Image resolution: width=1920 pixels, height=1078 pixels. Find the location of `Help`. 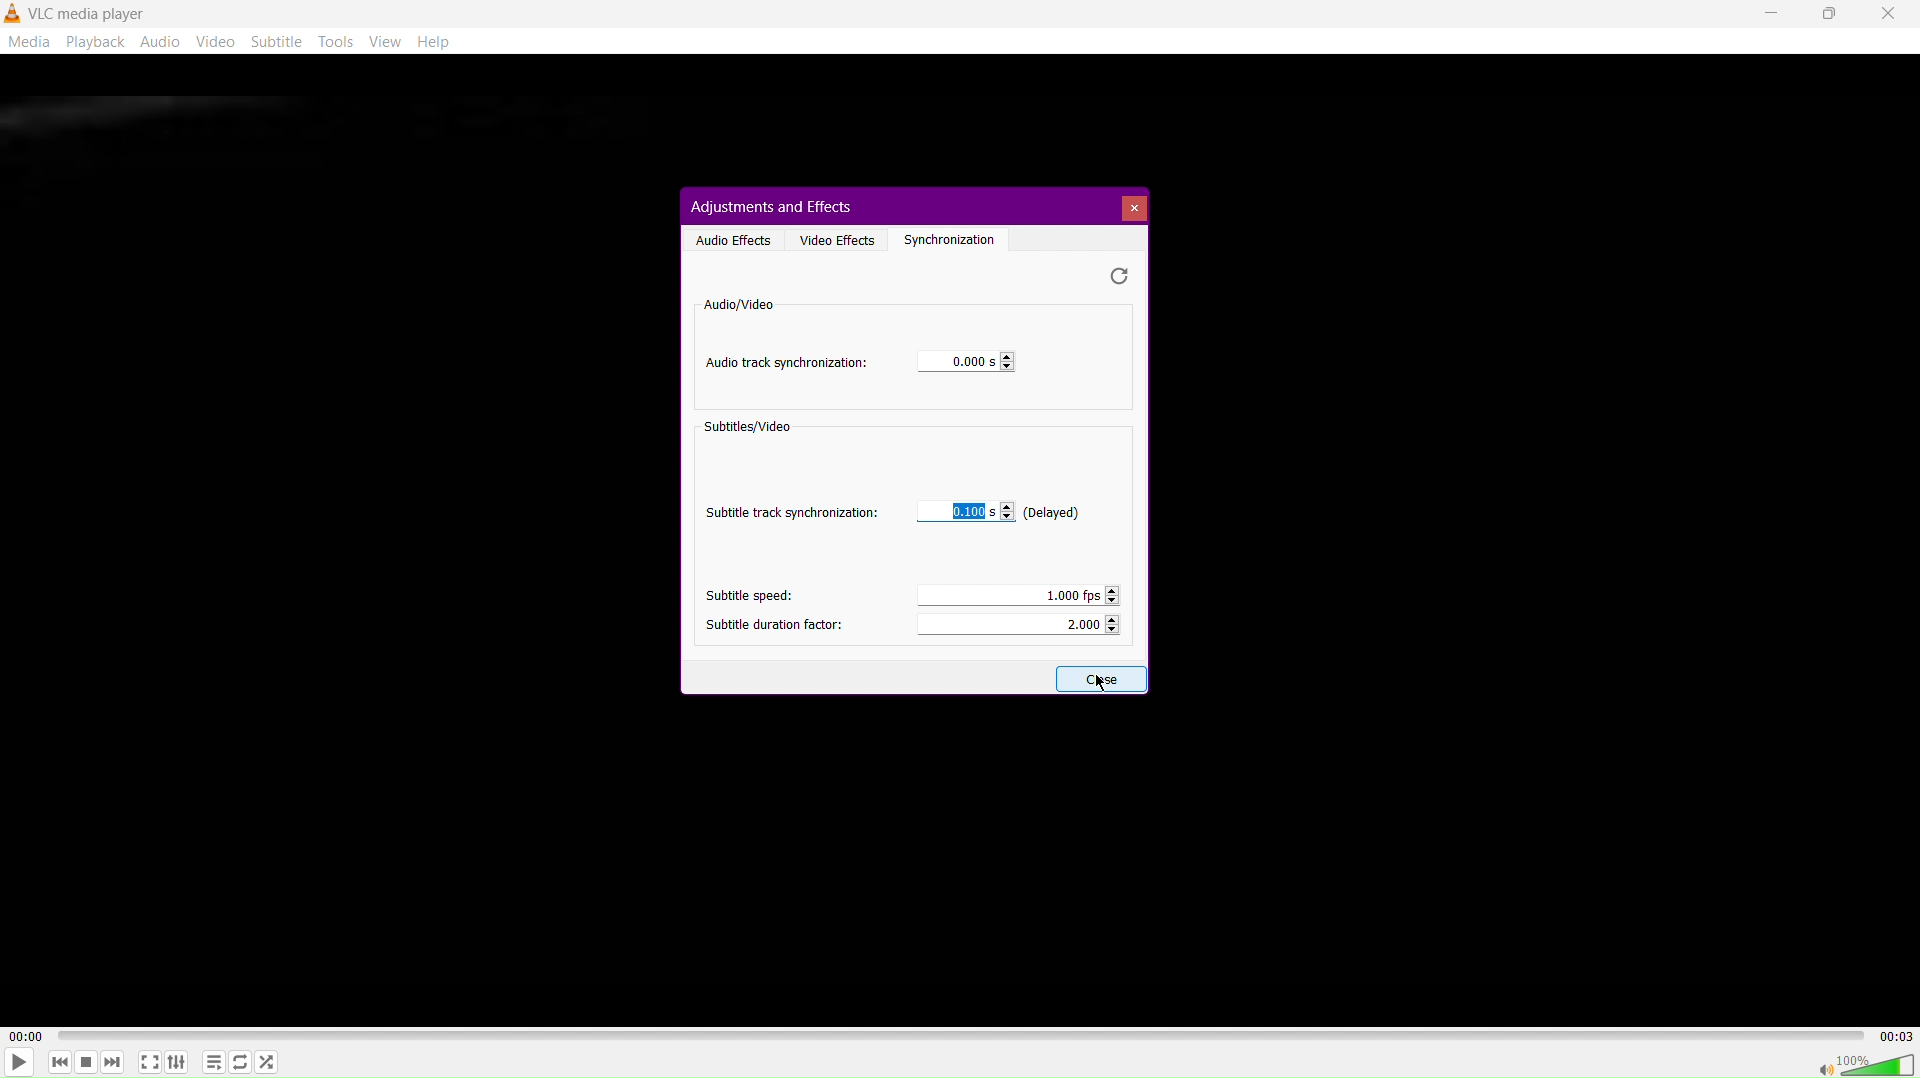

Help is located at coordinates (440, 42).